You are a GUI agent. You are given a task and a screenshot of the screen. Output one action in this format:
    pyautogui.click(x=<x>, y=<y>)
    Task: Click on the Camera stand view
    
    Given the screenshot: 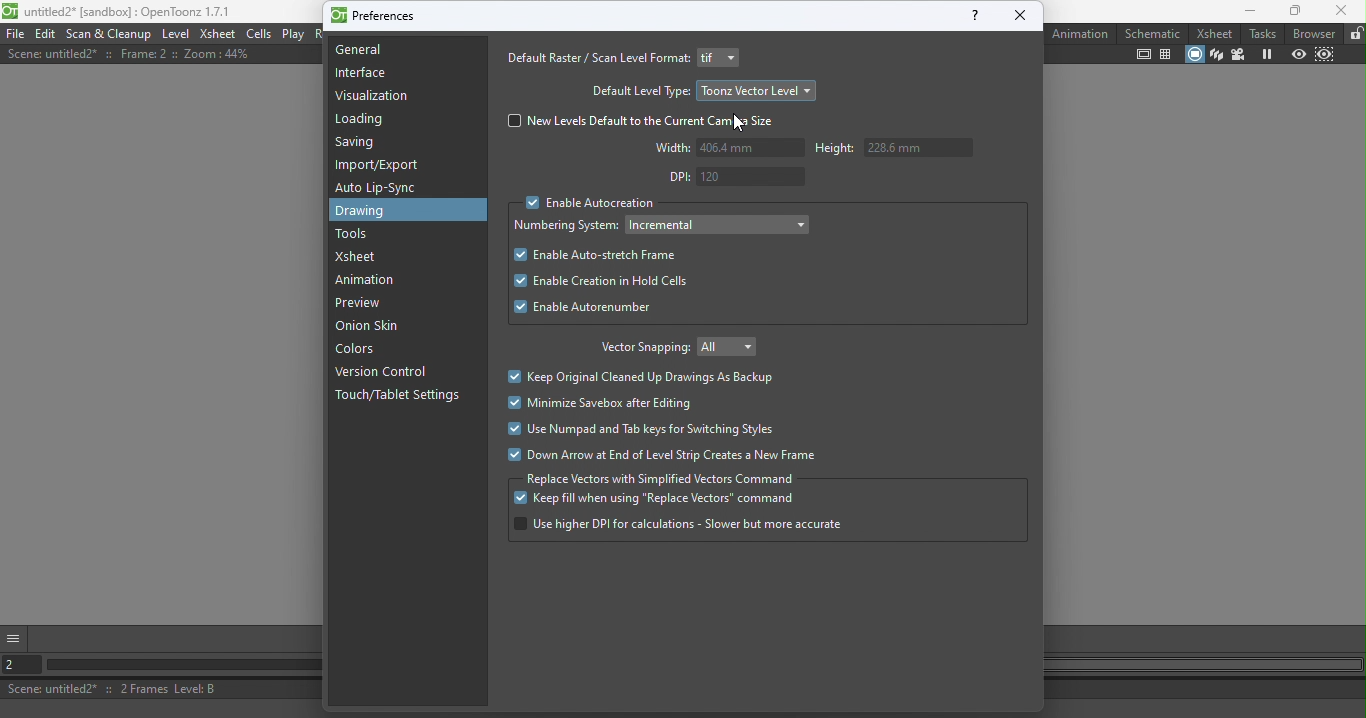 What is the action you would take?
    pyautogui.click(x=1193, y=56)
    